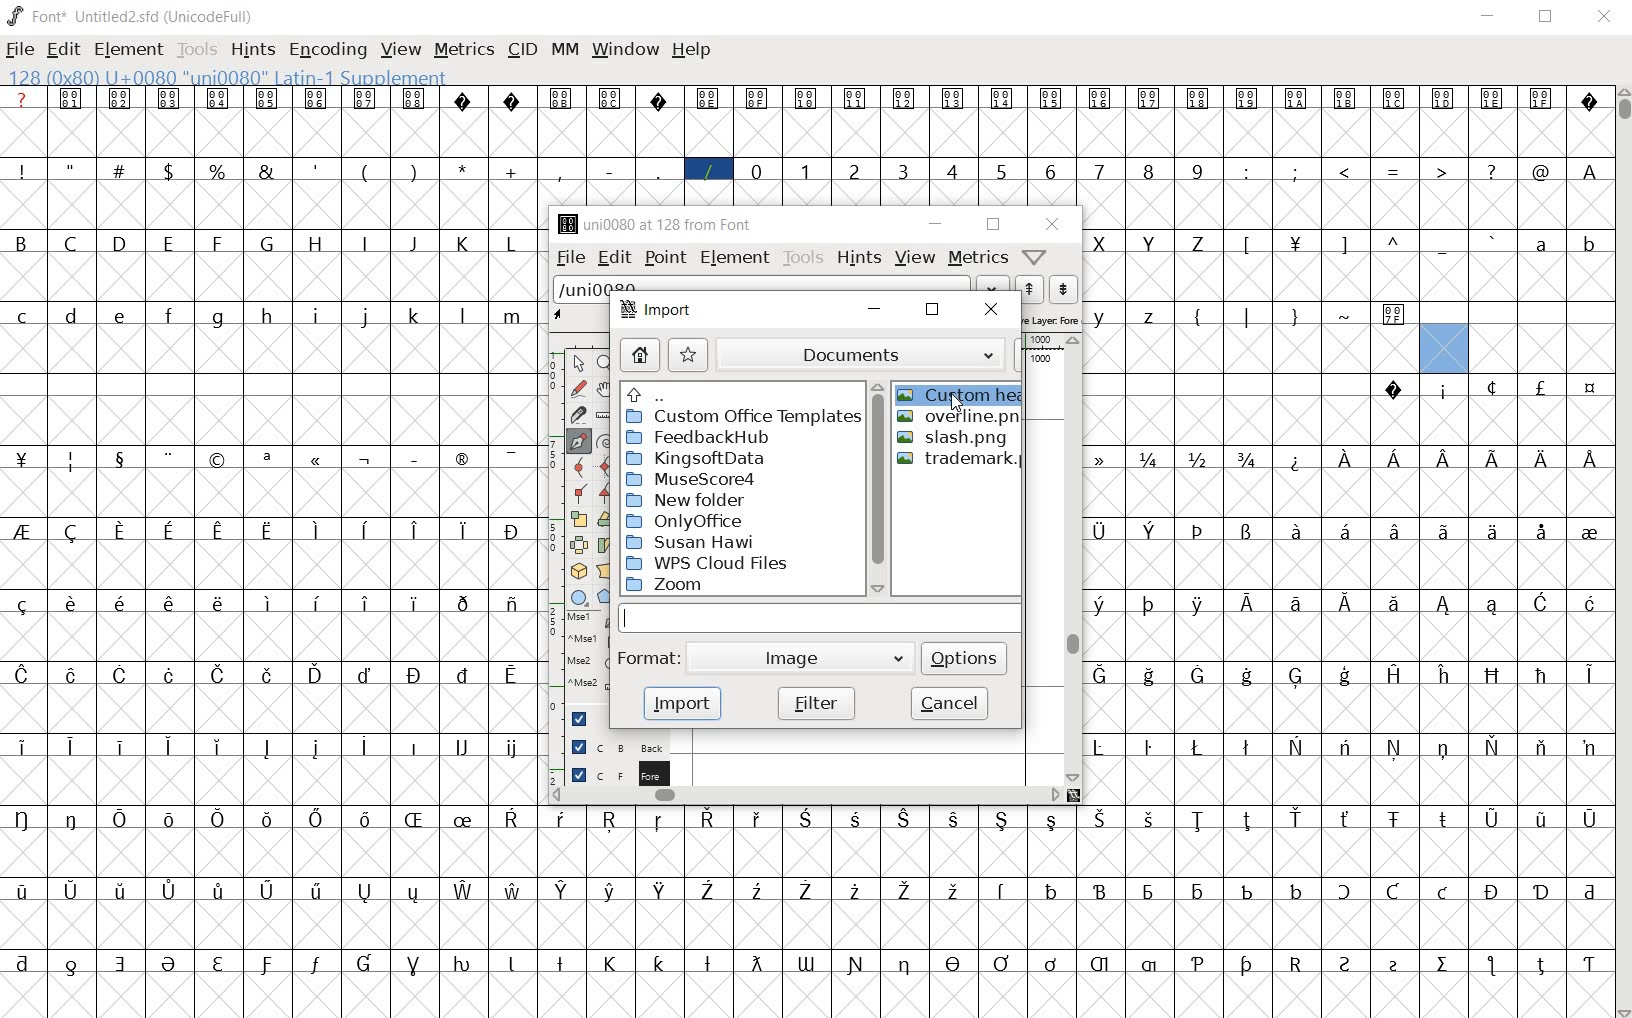 The width and height of the screenshot is (1632, 1018). What do you see at coordinates (1101, 819) in the screenshot?
I see `glyph` at bounding box center [1101, 819].